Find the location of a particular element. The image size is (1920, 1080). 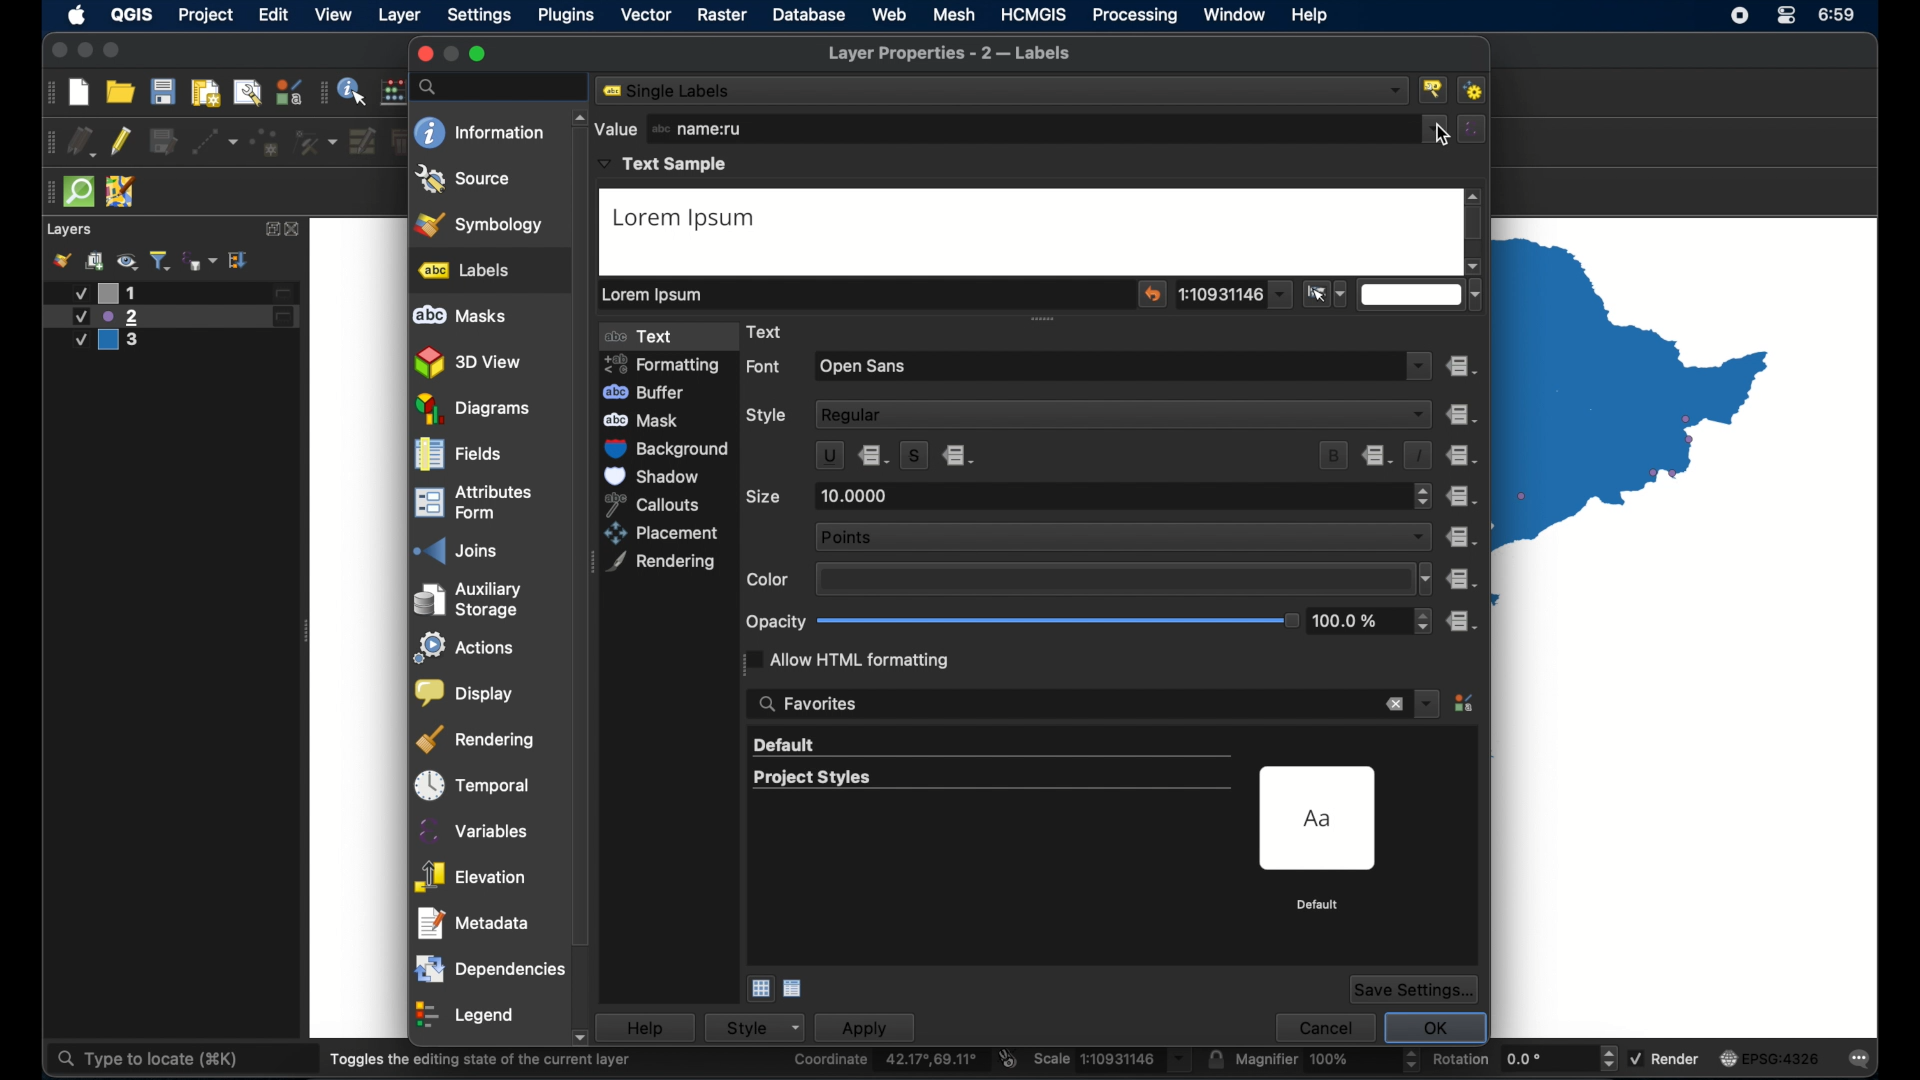

joins is located at coordinates (453, 545).